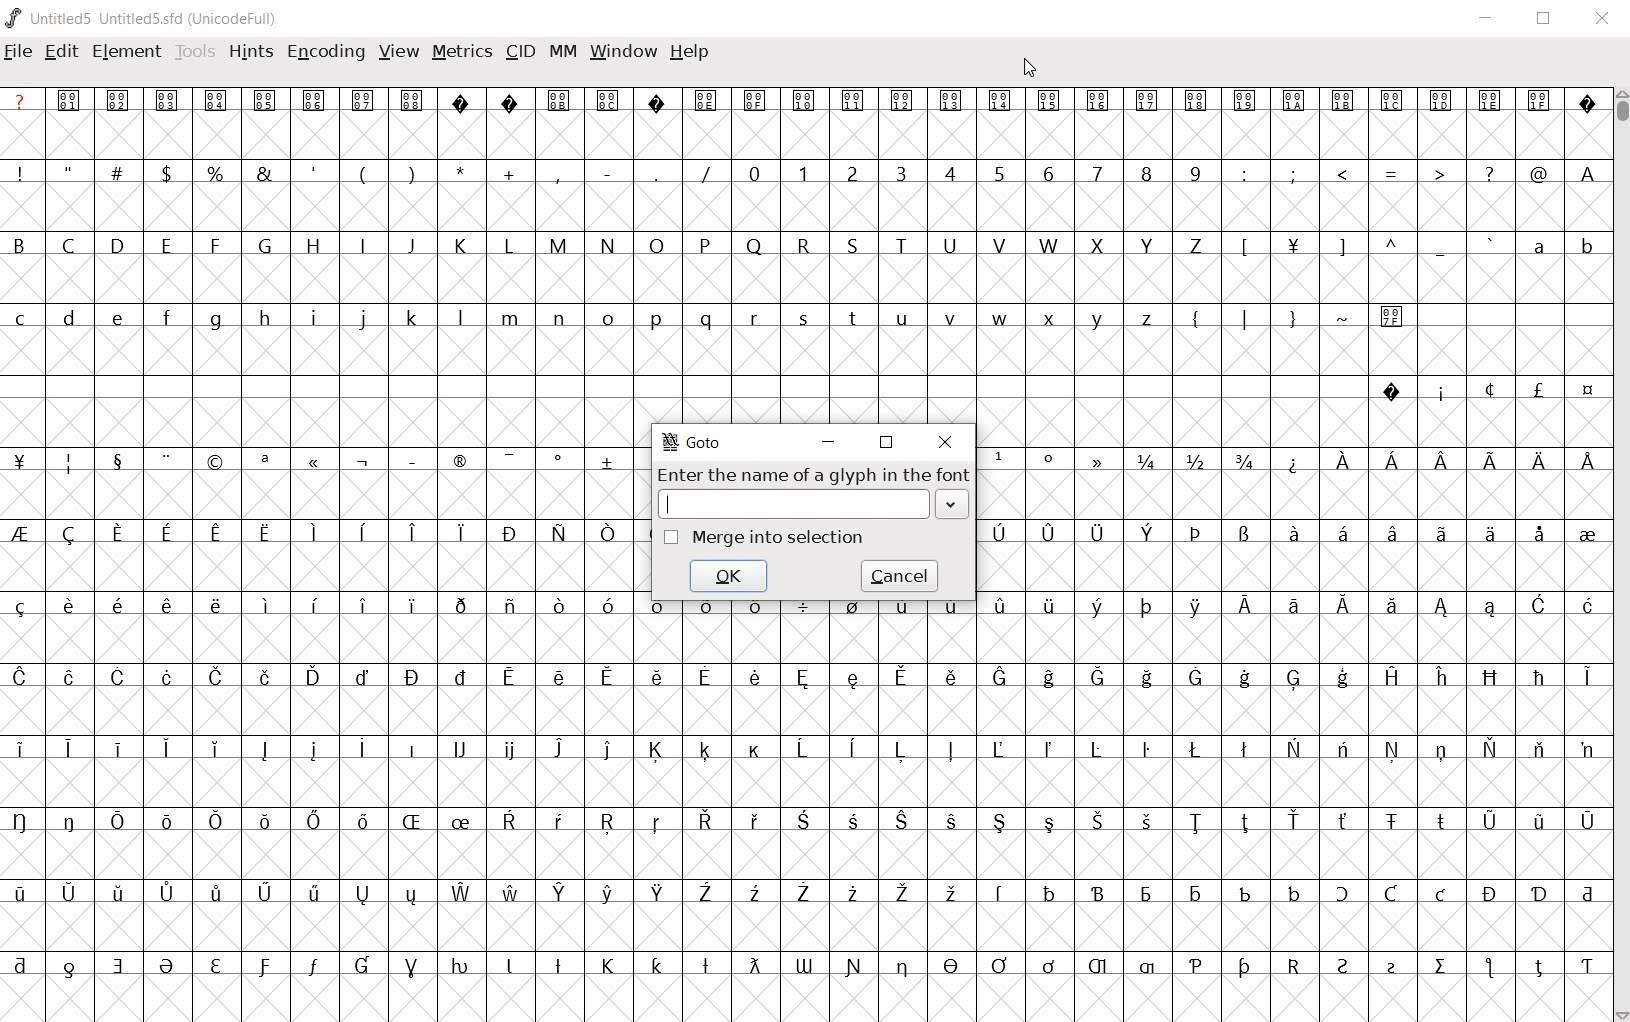 The width and height of the screenshot is (1630, 1022). What do you see at coordinates (1490, 893) in the screenshot?
I see `Symbol` at bounding box center [1490, 893].